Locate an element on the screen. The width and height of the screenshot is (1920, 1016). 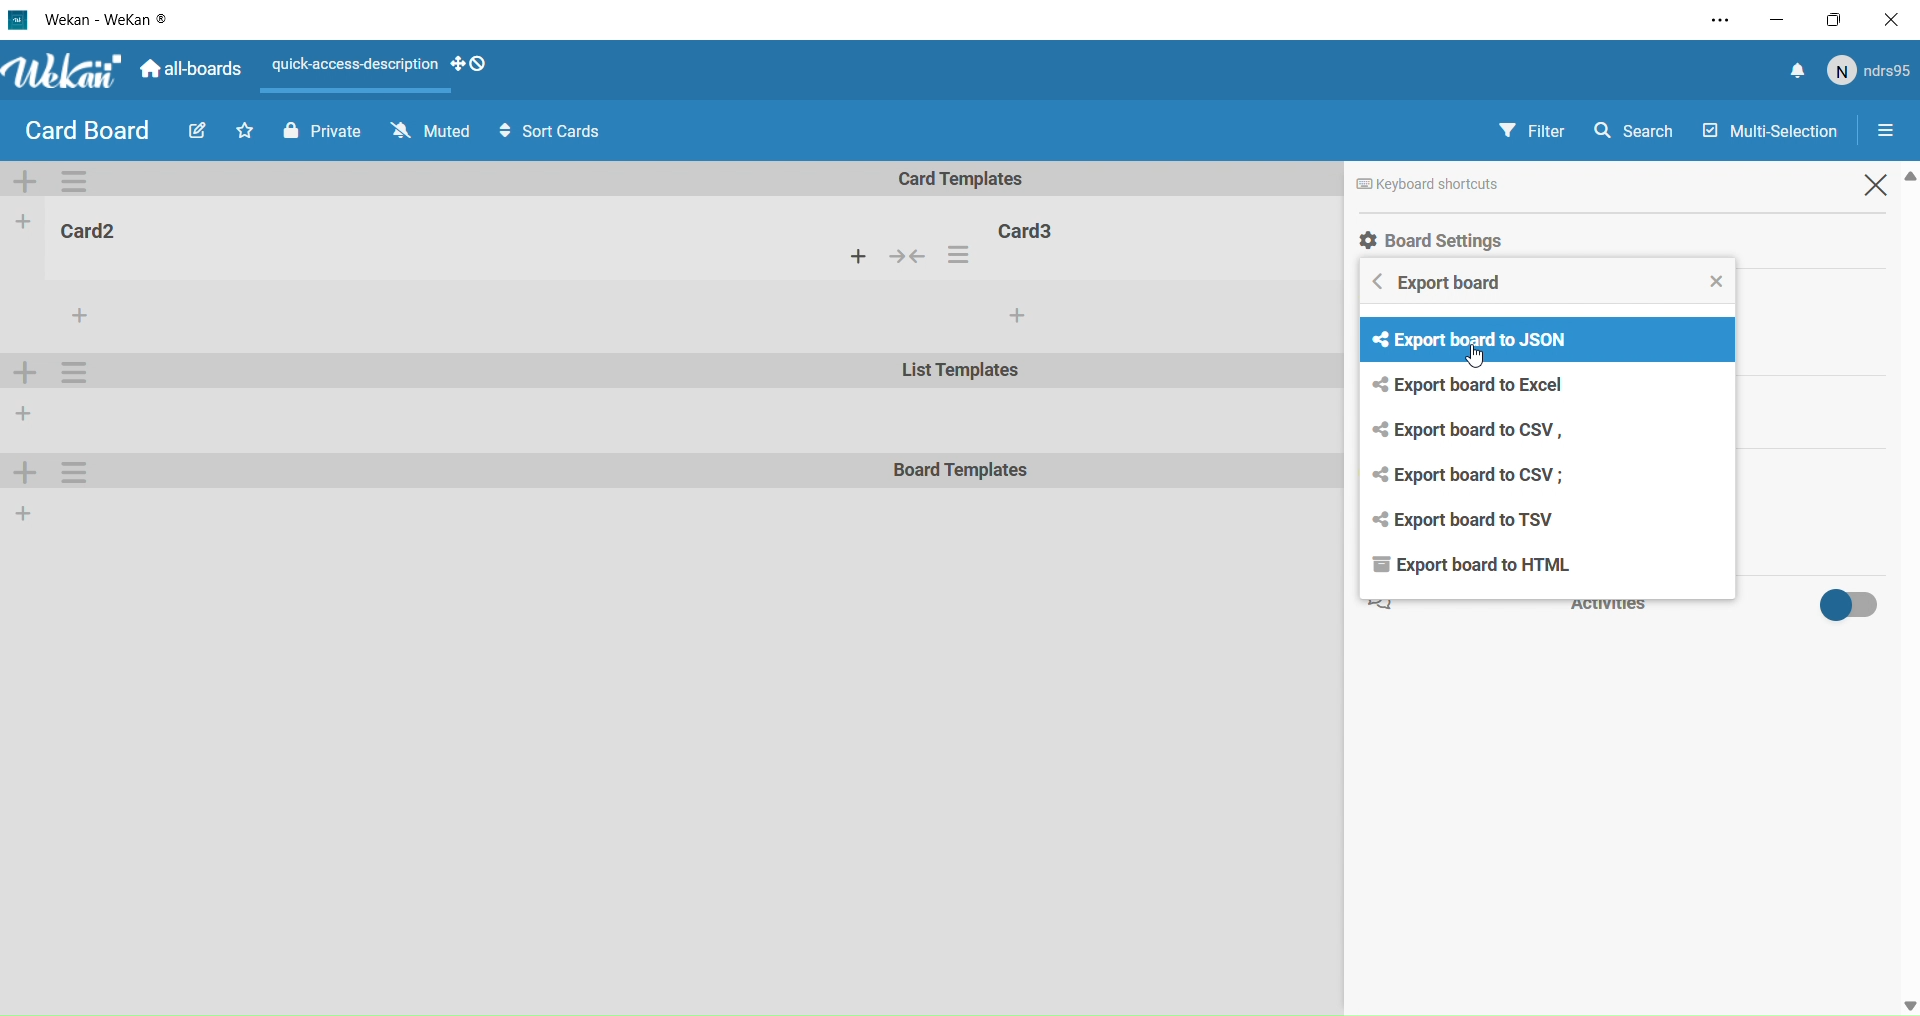
Private is located at coordinates (318, 129).